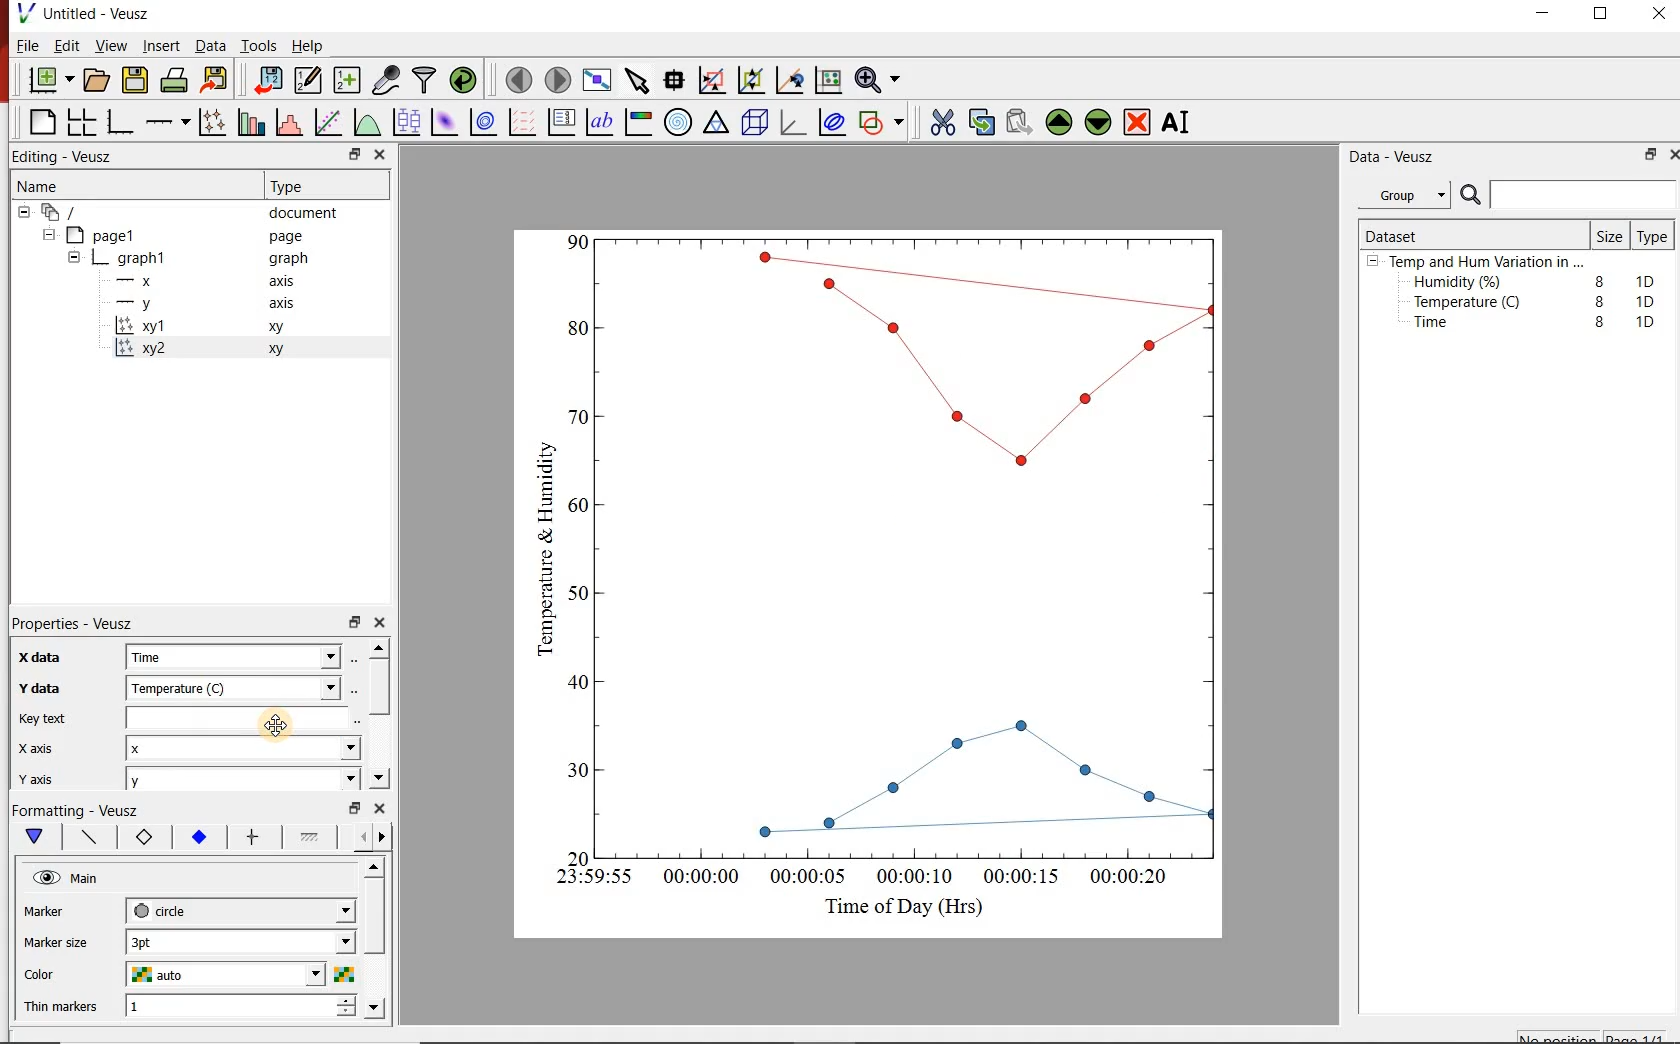 Image resolution: width=1680 pixels, height=1044 pixels. What do you see at coordinates (59, 913) in the screenshot?
I see `Marker` at bounding box center [59, 913].